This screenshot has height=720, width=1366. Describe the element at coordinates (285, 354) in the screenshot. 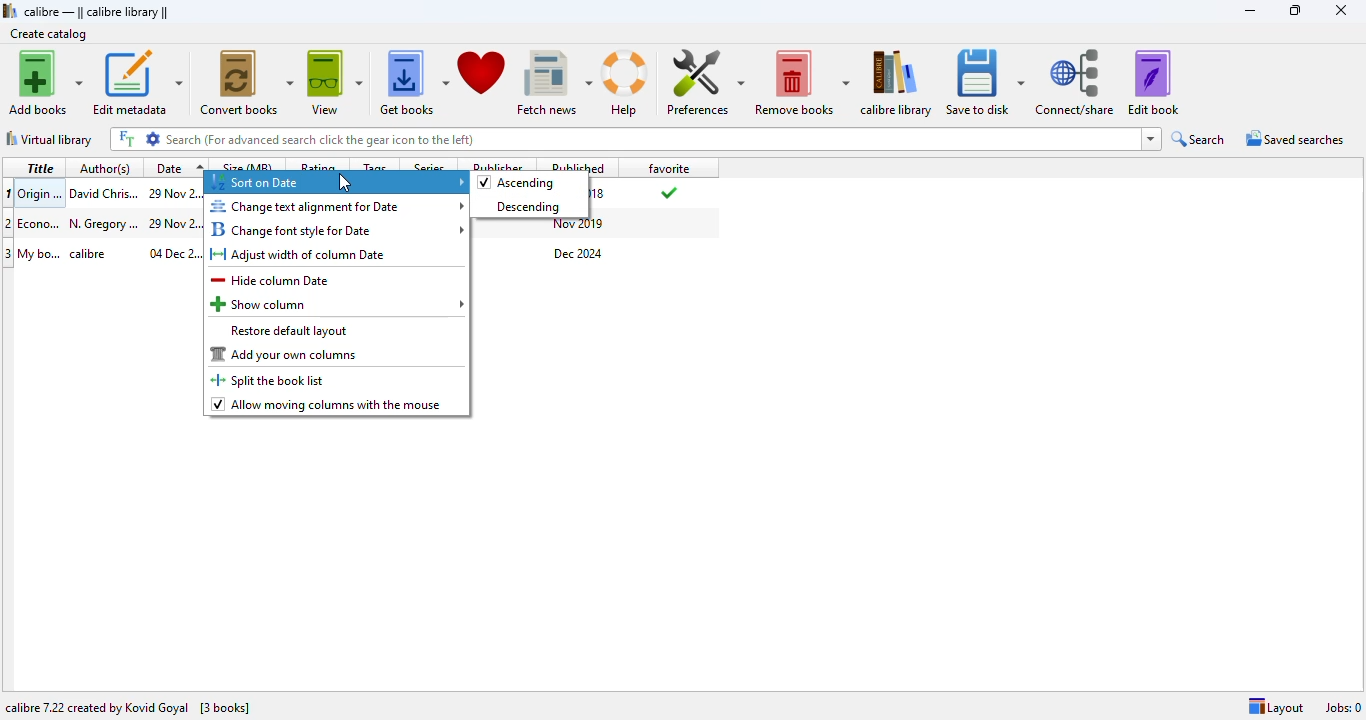

I see `add your own columns` at that location.